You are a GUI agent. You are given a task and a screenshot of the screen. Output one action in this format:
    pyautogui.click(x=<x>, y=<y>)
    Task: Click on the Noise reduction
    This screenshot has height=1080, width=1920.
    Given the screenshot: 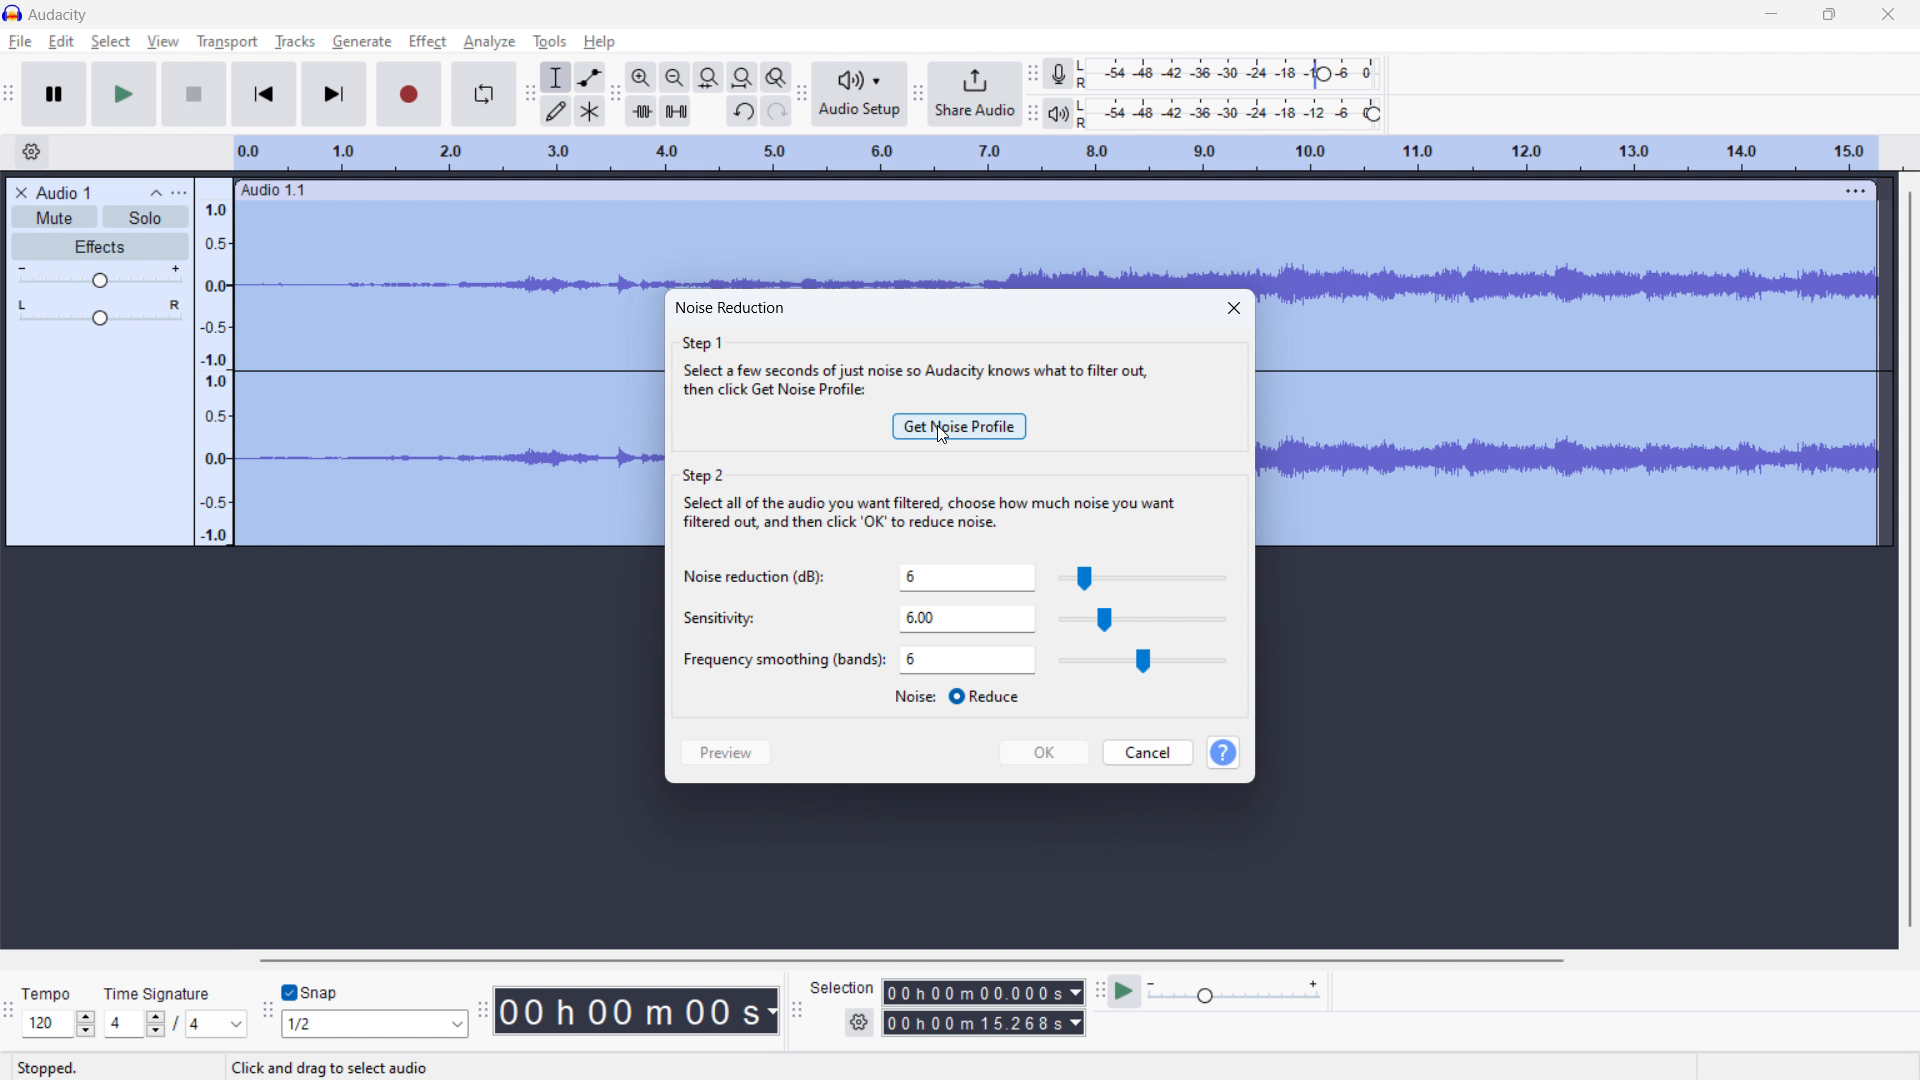 What is the action you would take?
    pyautogui.click(x=755, y=578)
    